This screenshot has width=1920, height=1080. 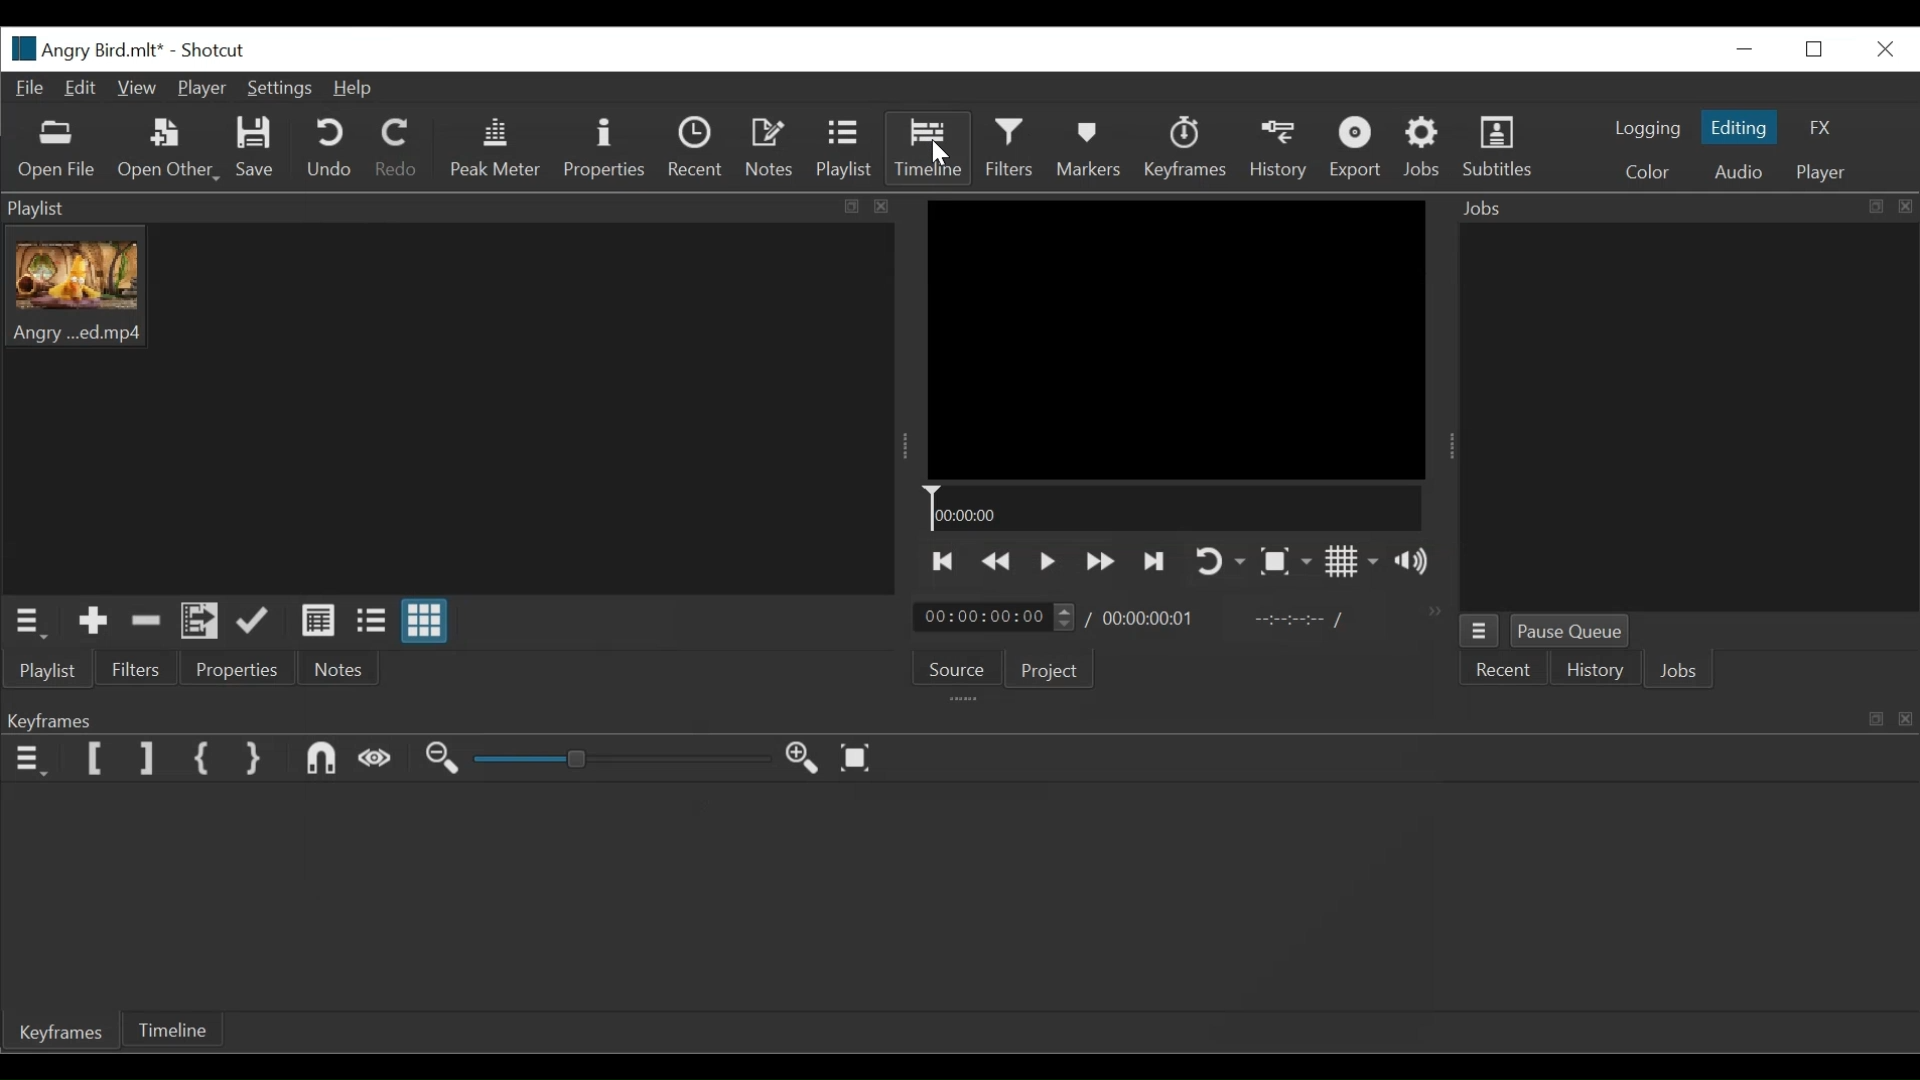 I want to click on Filter, so click(x=1009, y=147).